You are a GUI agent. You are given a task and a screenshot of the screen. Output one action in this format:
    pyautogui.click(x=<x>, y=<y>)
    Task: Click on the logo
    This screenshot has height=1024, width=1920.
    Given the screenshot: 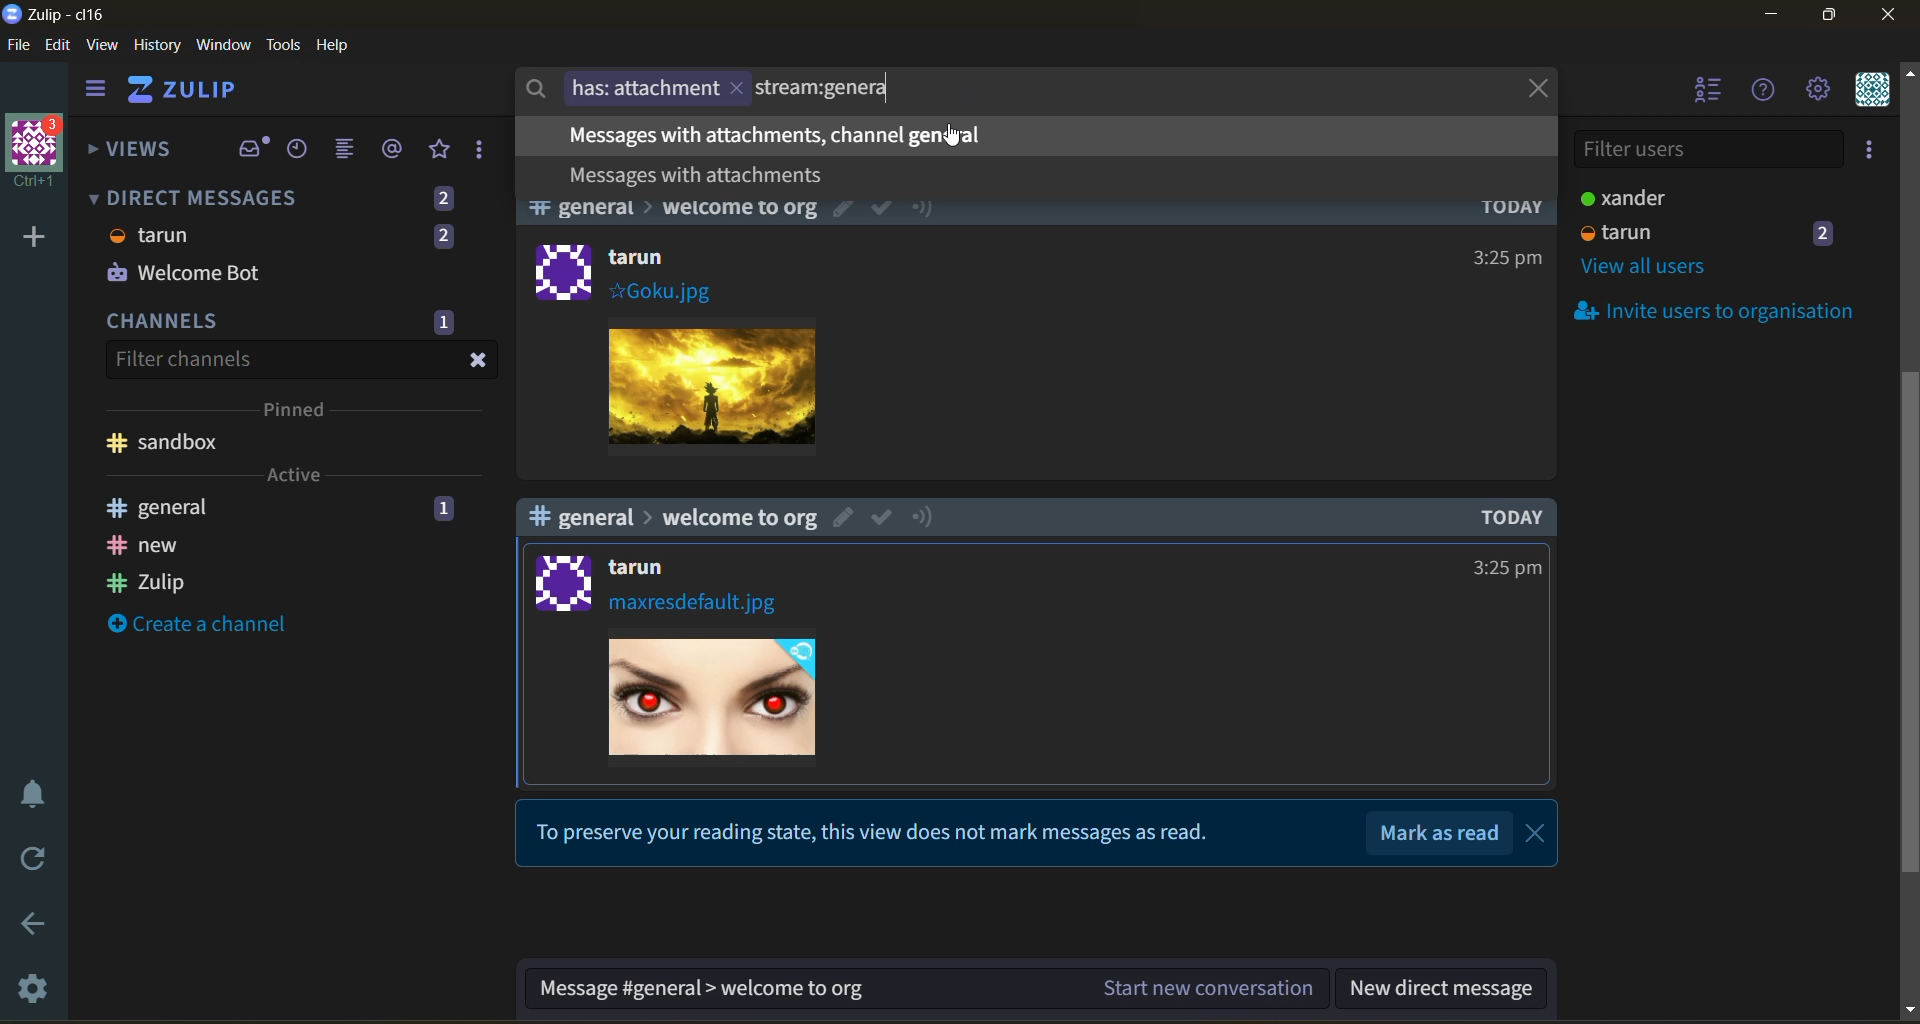 What is the action you would take?
    pyautogui.click(x=562, y=270)
    